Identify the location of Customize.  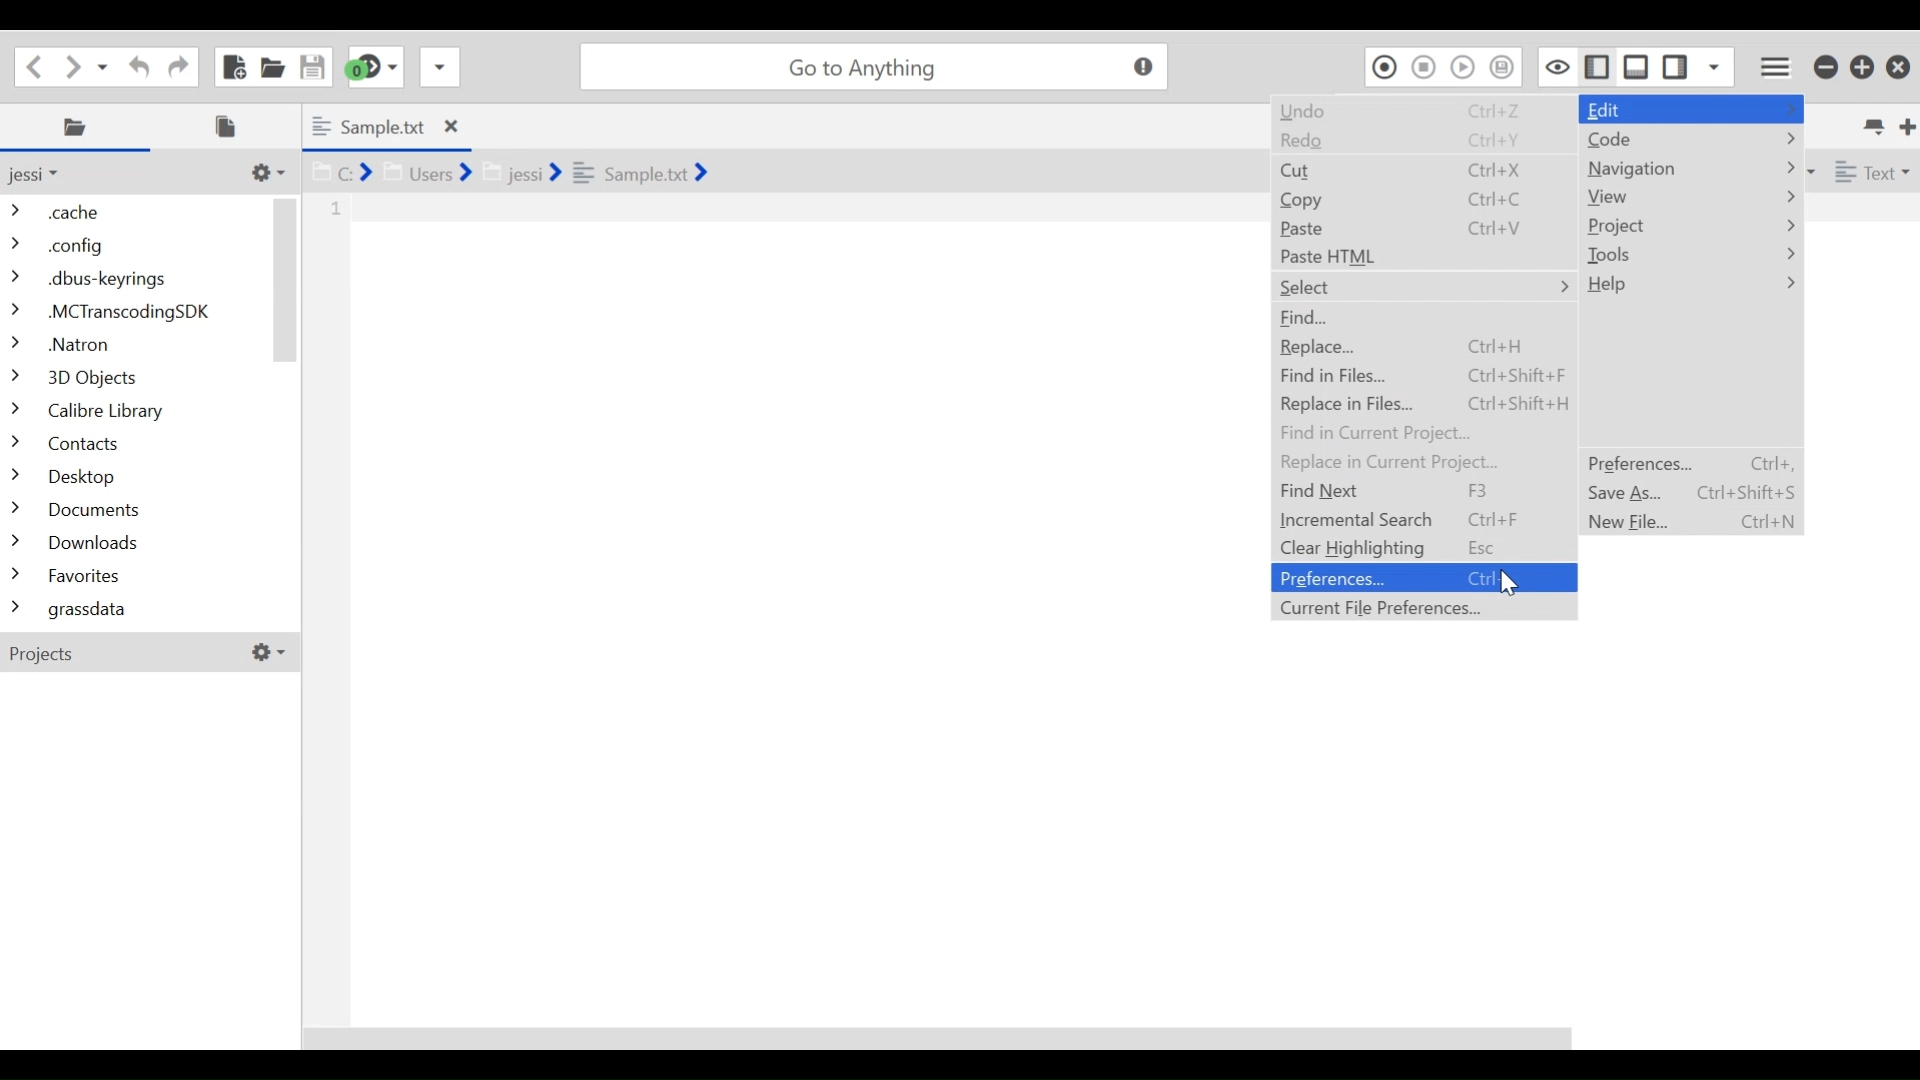
(265, 172).